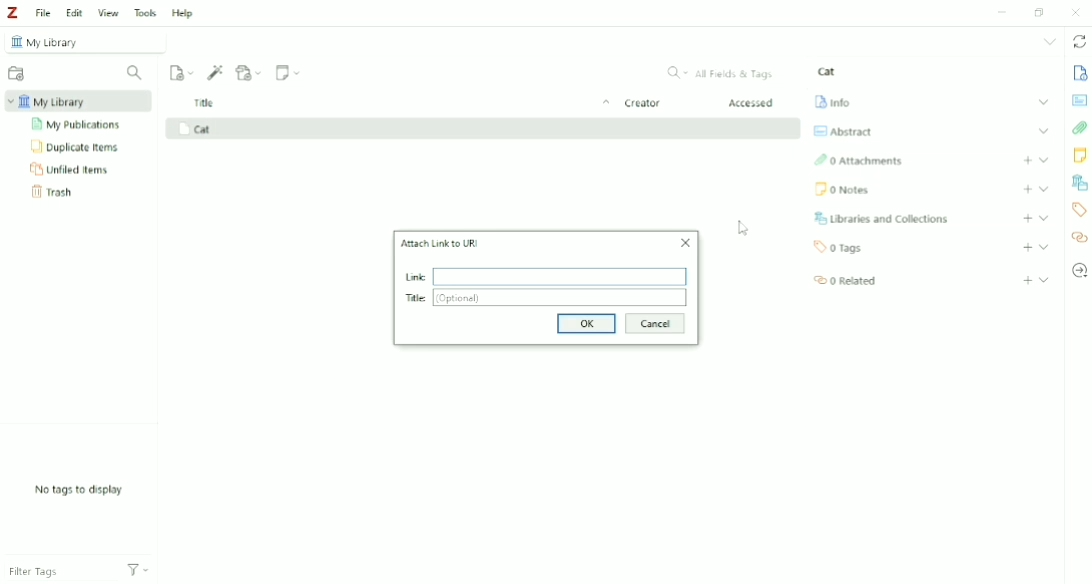 The height and width of the screenshot is (584, 1092). What do you see at coordinates (843, 279) in the screenshot?
I see `Related` at bounding box center [843, 279].